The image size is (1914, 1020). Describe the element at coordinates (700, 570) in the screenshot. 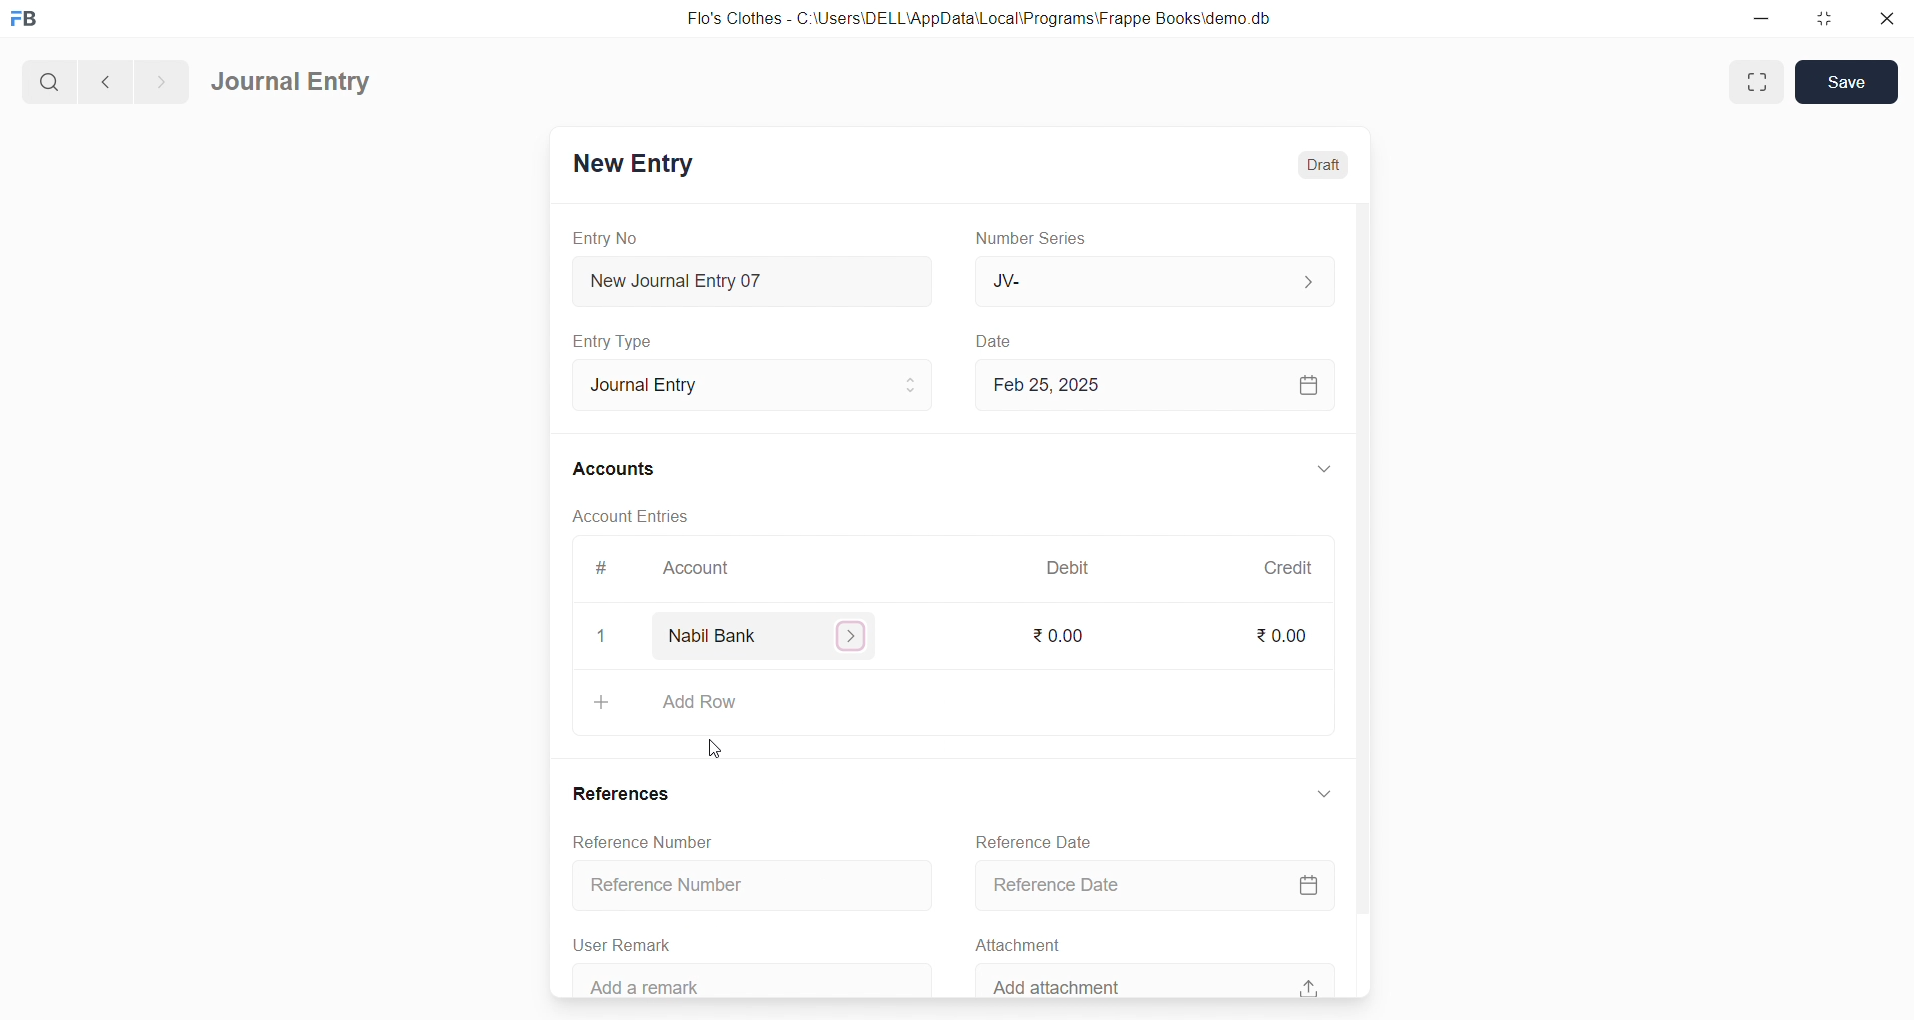

I see `Account` at that location.